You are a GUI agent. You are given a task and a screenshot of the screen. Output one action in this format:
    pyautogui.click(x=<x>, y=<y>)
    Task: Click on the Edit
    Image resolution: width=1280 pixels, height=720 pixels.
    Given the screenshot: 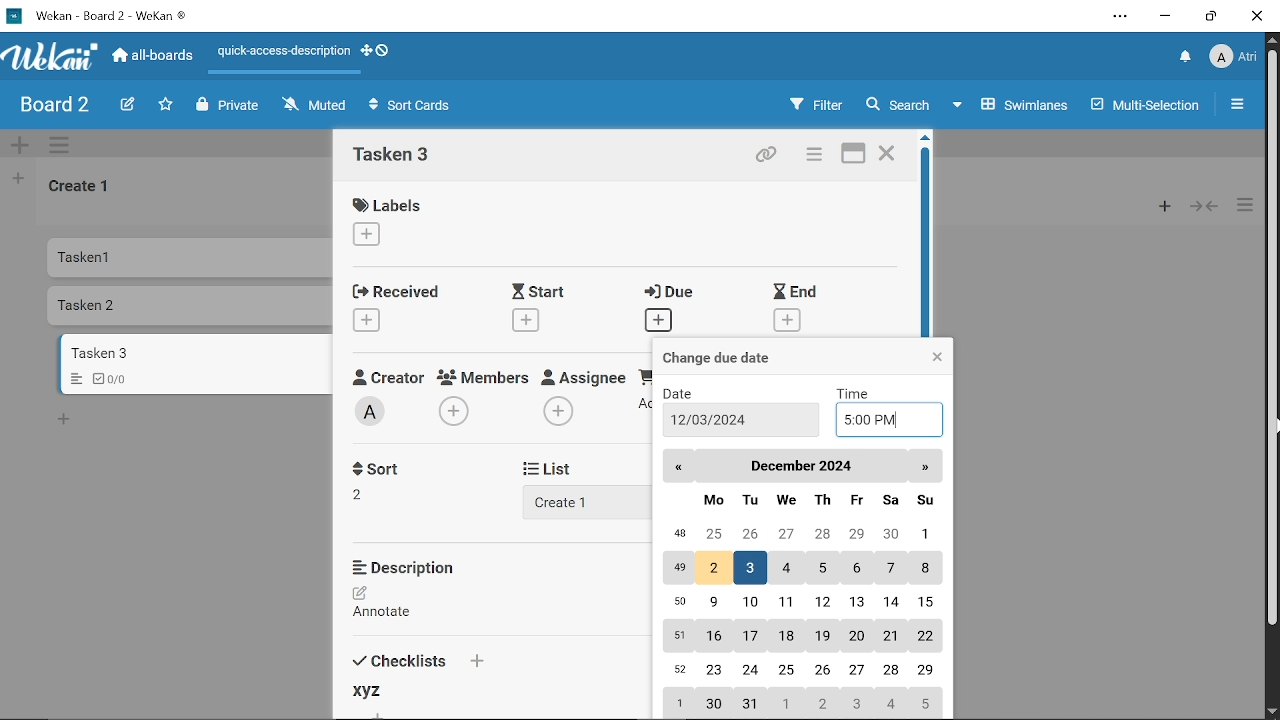 What is the action you would take?
    pyautogui.click(x=124, y=104)
    